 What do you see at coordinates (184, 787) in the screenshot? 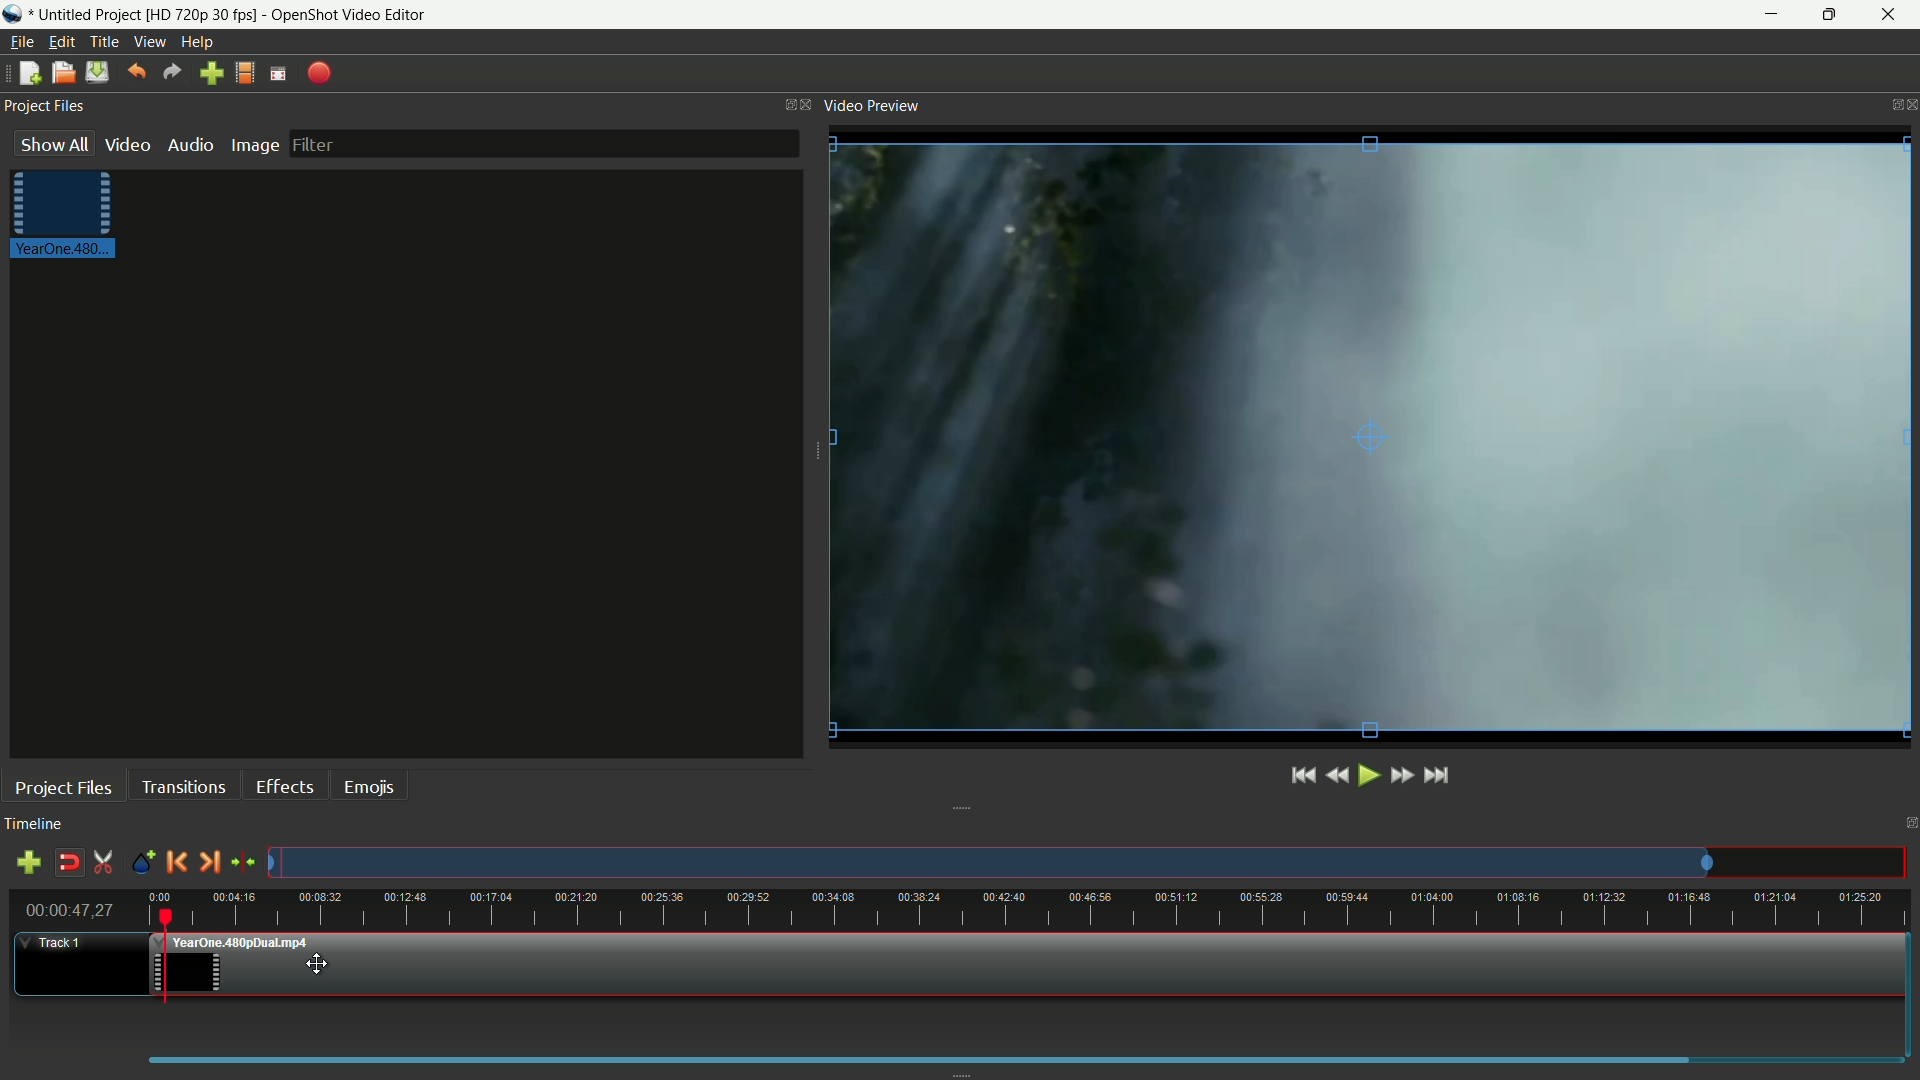
I see `transitions` at bounding box center [184, 787].